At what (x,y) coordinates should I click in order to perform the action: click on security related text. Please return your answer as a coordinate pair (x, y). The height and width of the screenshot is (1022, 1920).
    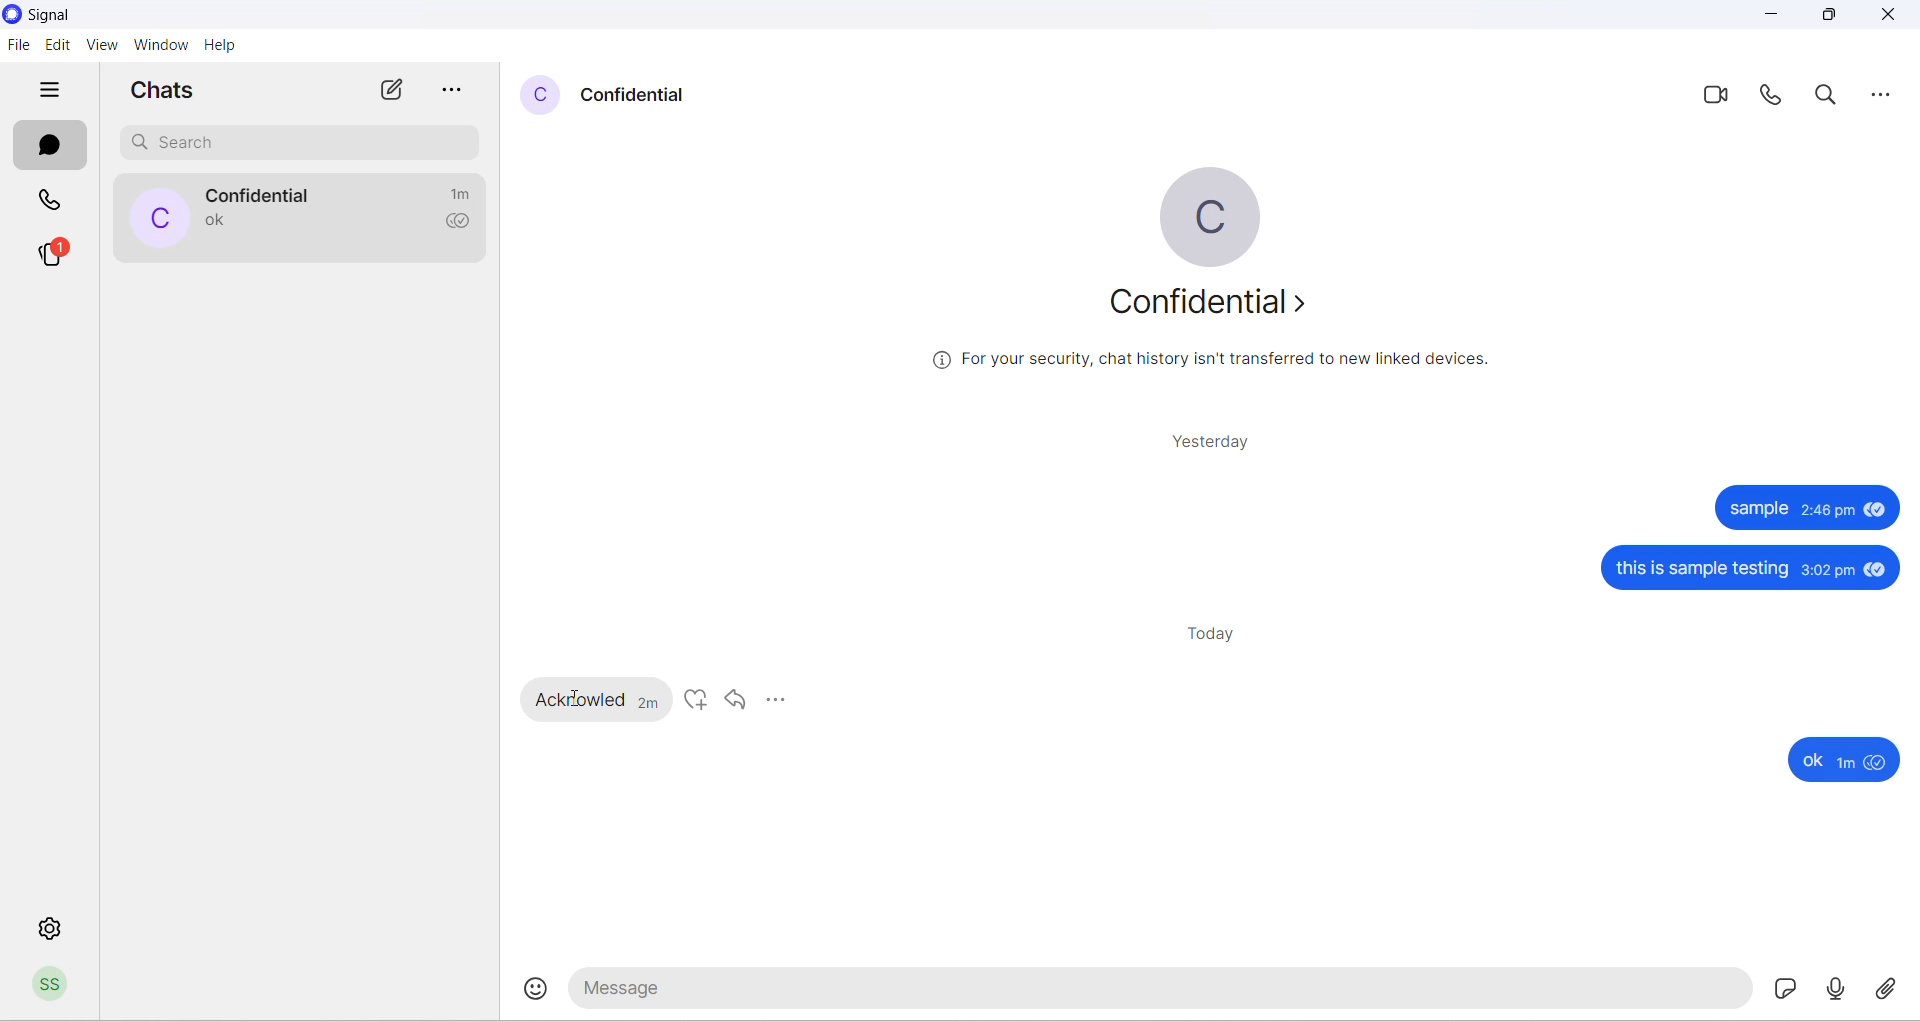
    Looking at the image, I should click on (1211, 361).